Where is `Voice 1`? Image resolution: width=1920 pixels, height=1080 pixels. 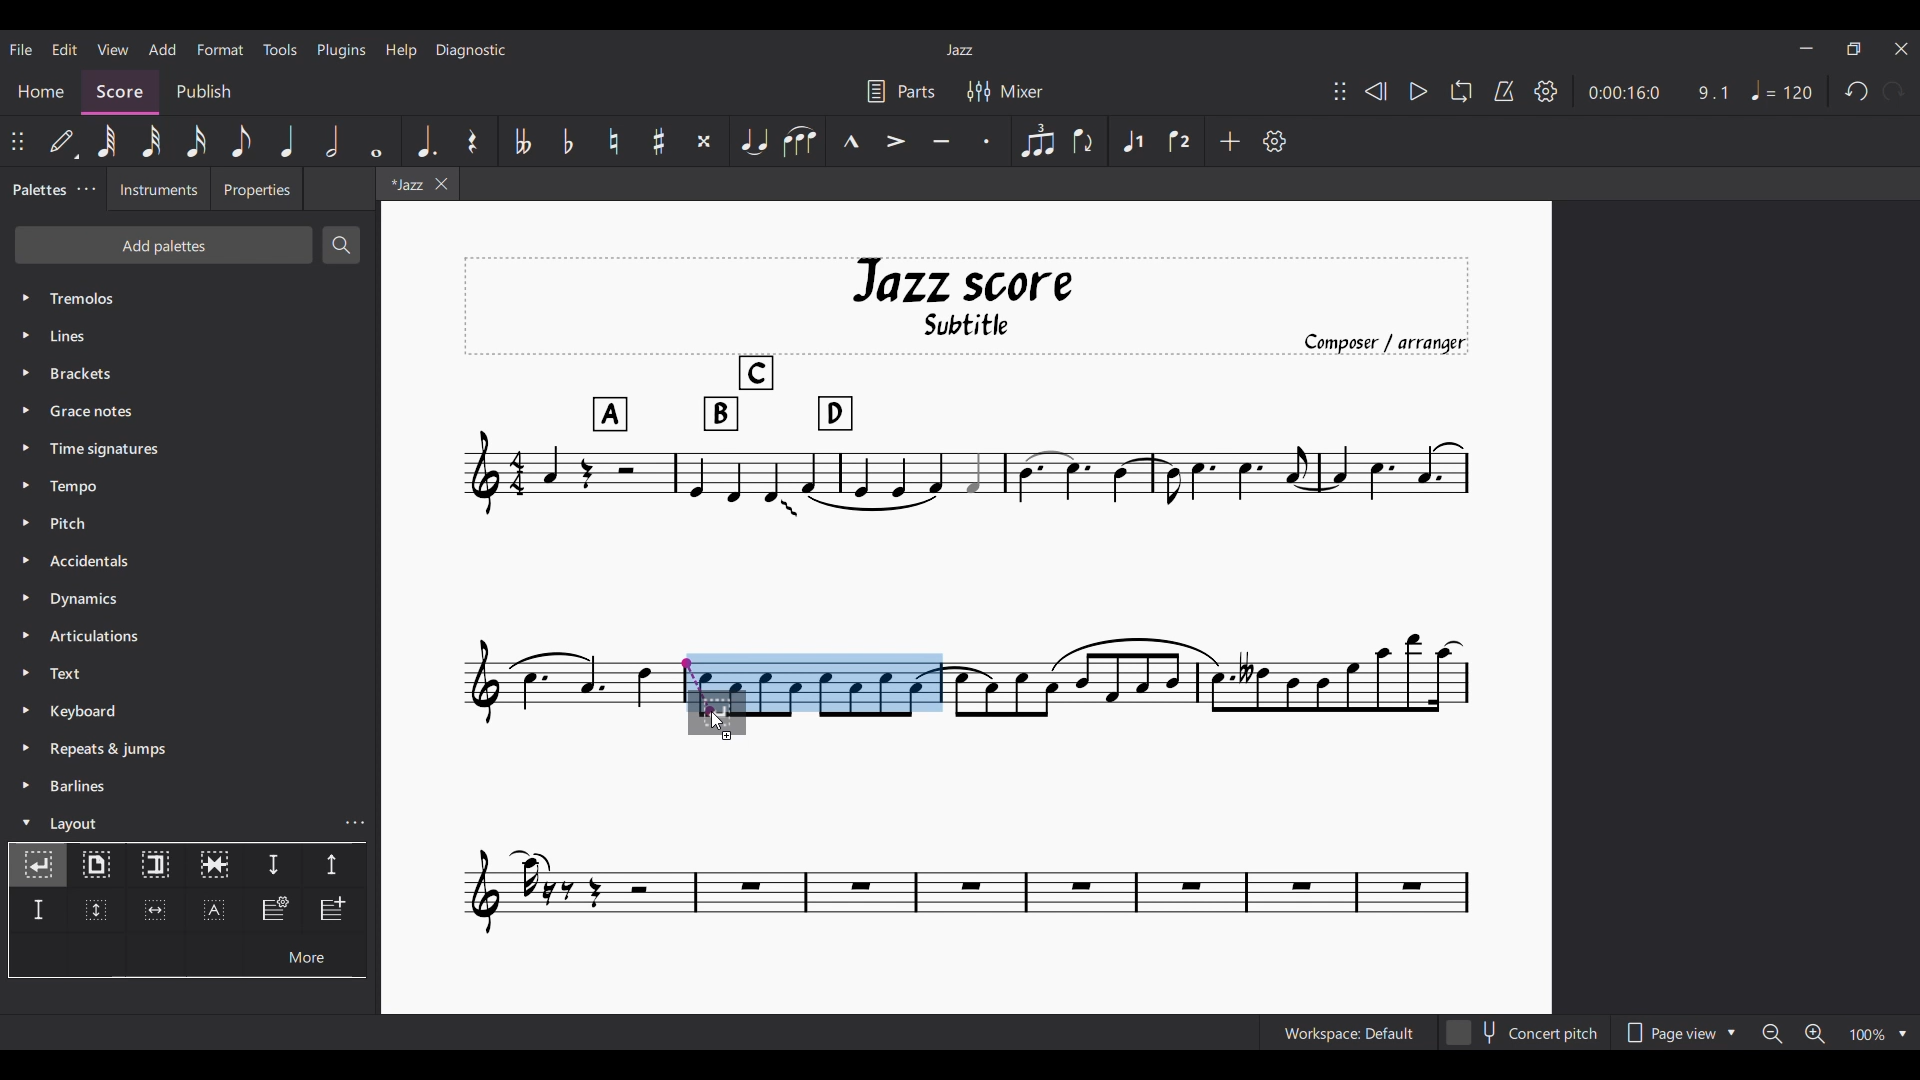
Voice 1 is located at coordinates (1131, 141).